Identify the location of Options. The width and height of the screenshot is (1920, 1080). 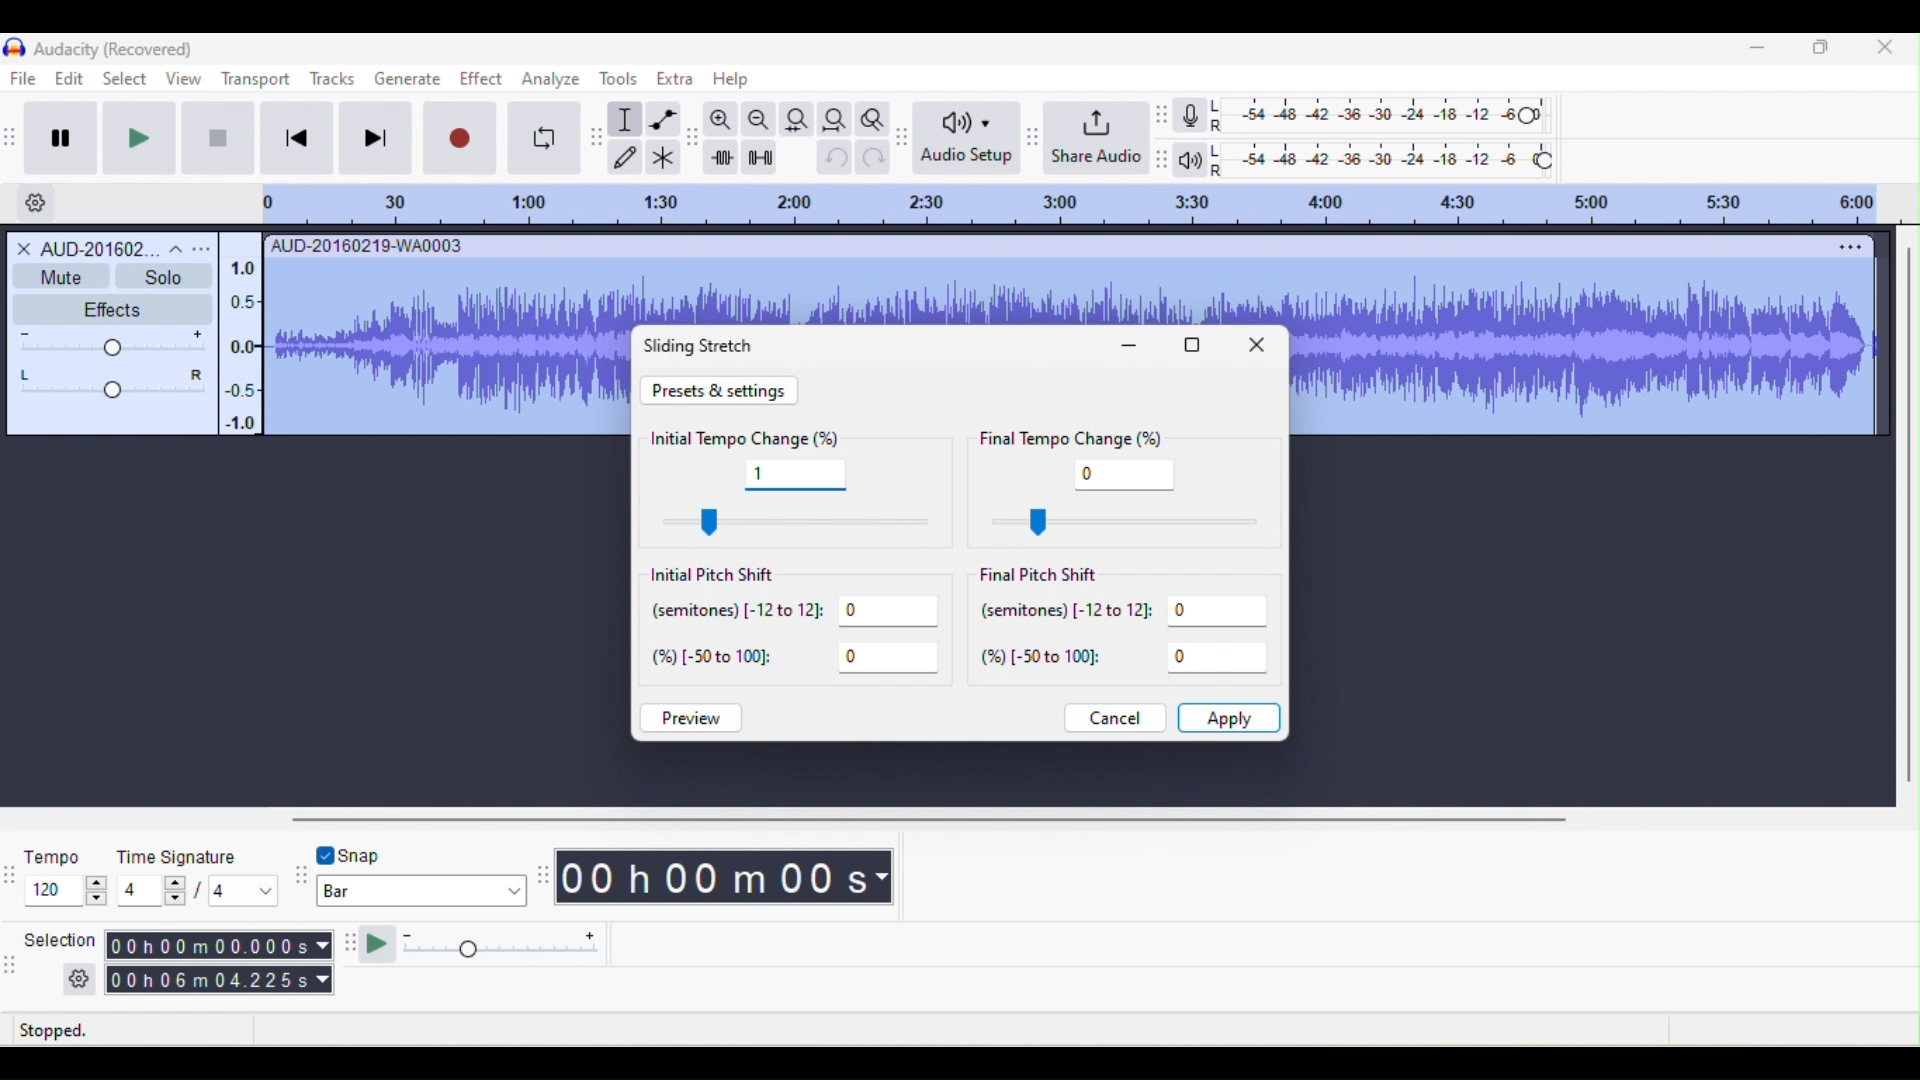
(1840, 248).